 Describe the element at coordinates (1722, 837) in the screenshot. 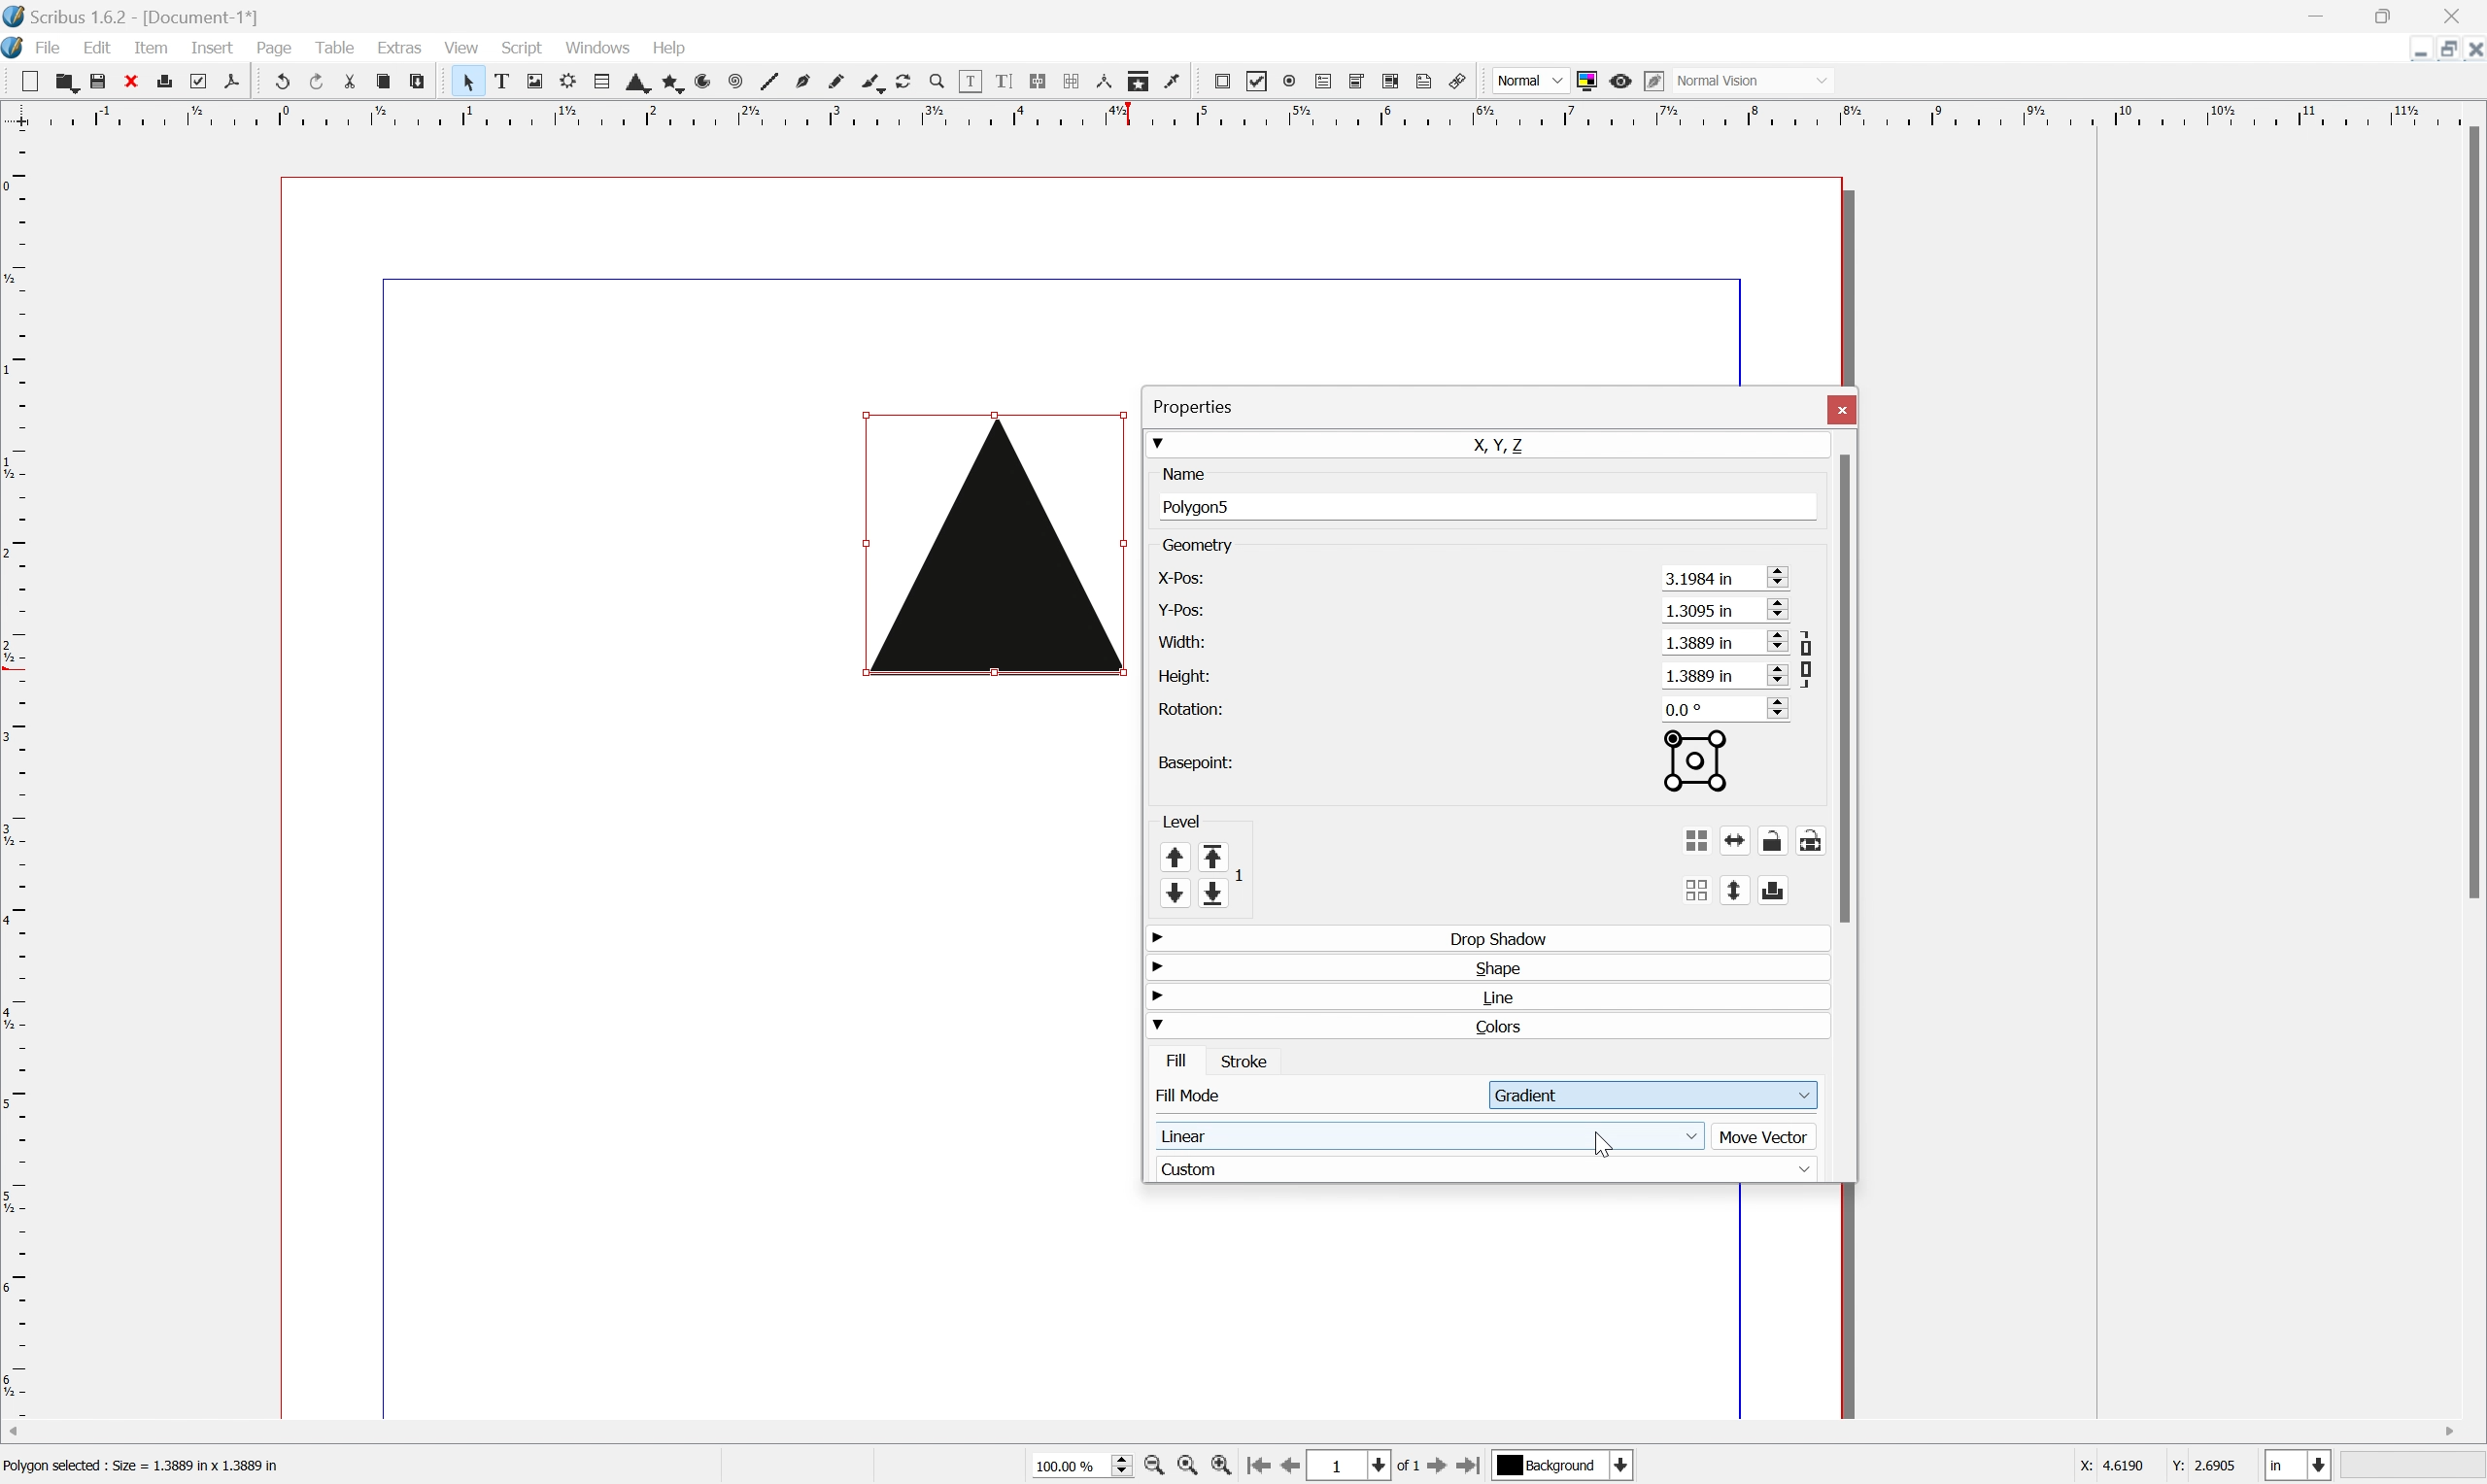

I see `Group the selected objects` at that location.